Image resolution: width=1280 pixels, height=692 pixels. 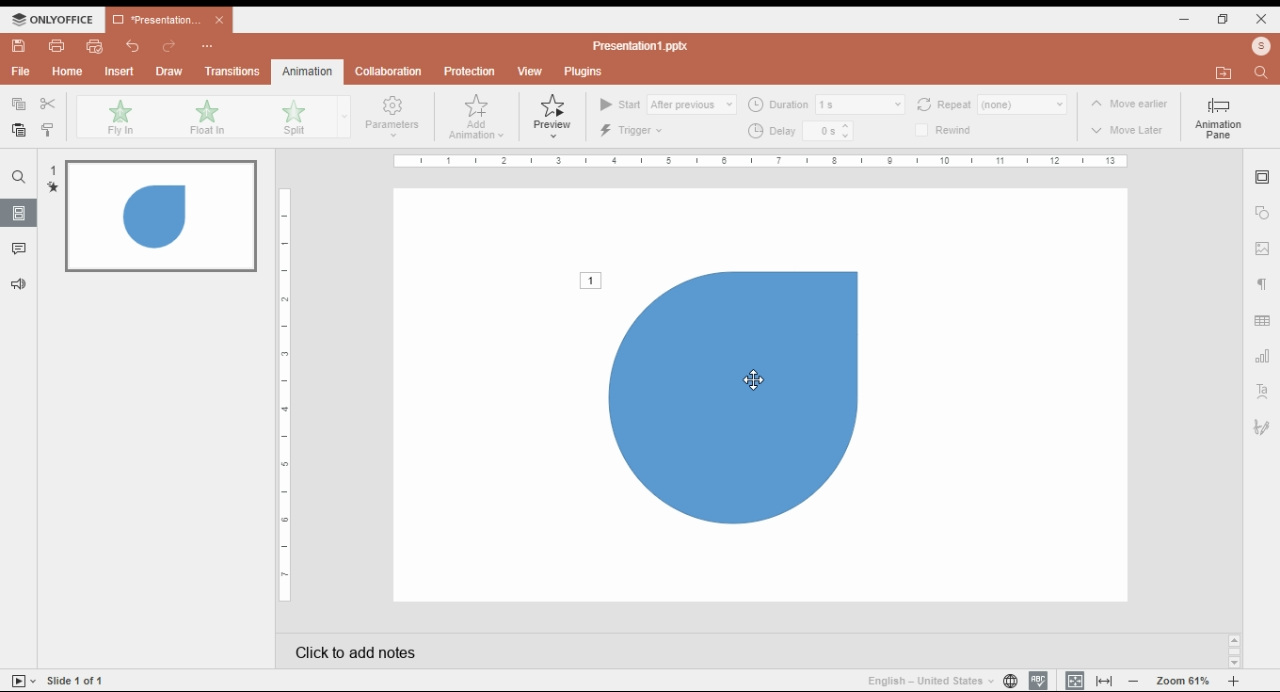 I want to click on set language, so click(x=1010, y=681).